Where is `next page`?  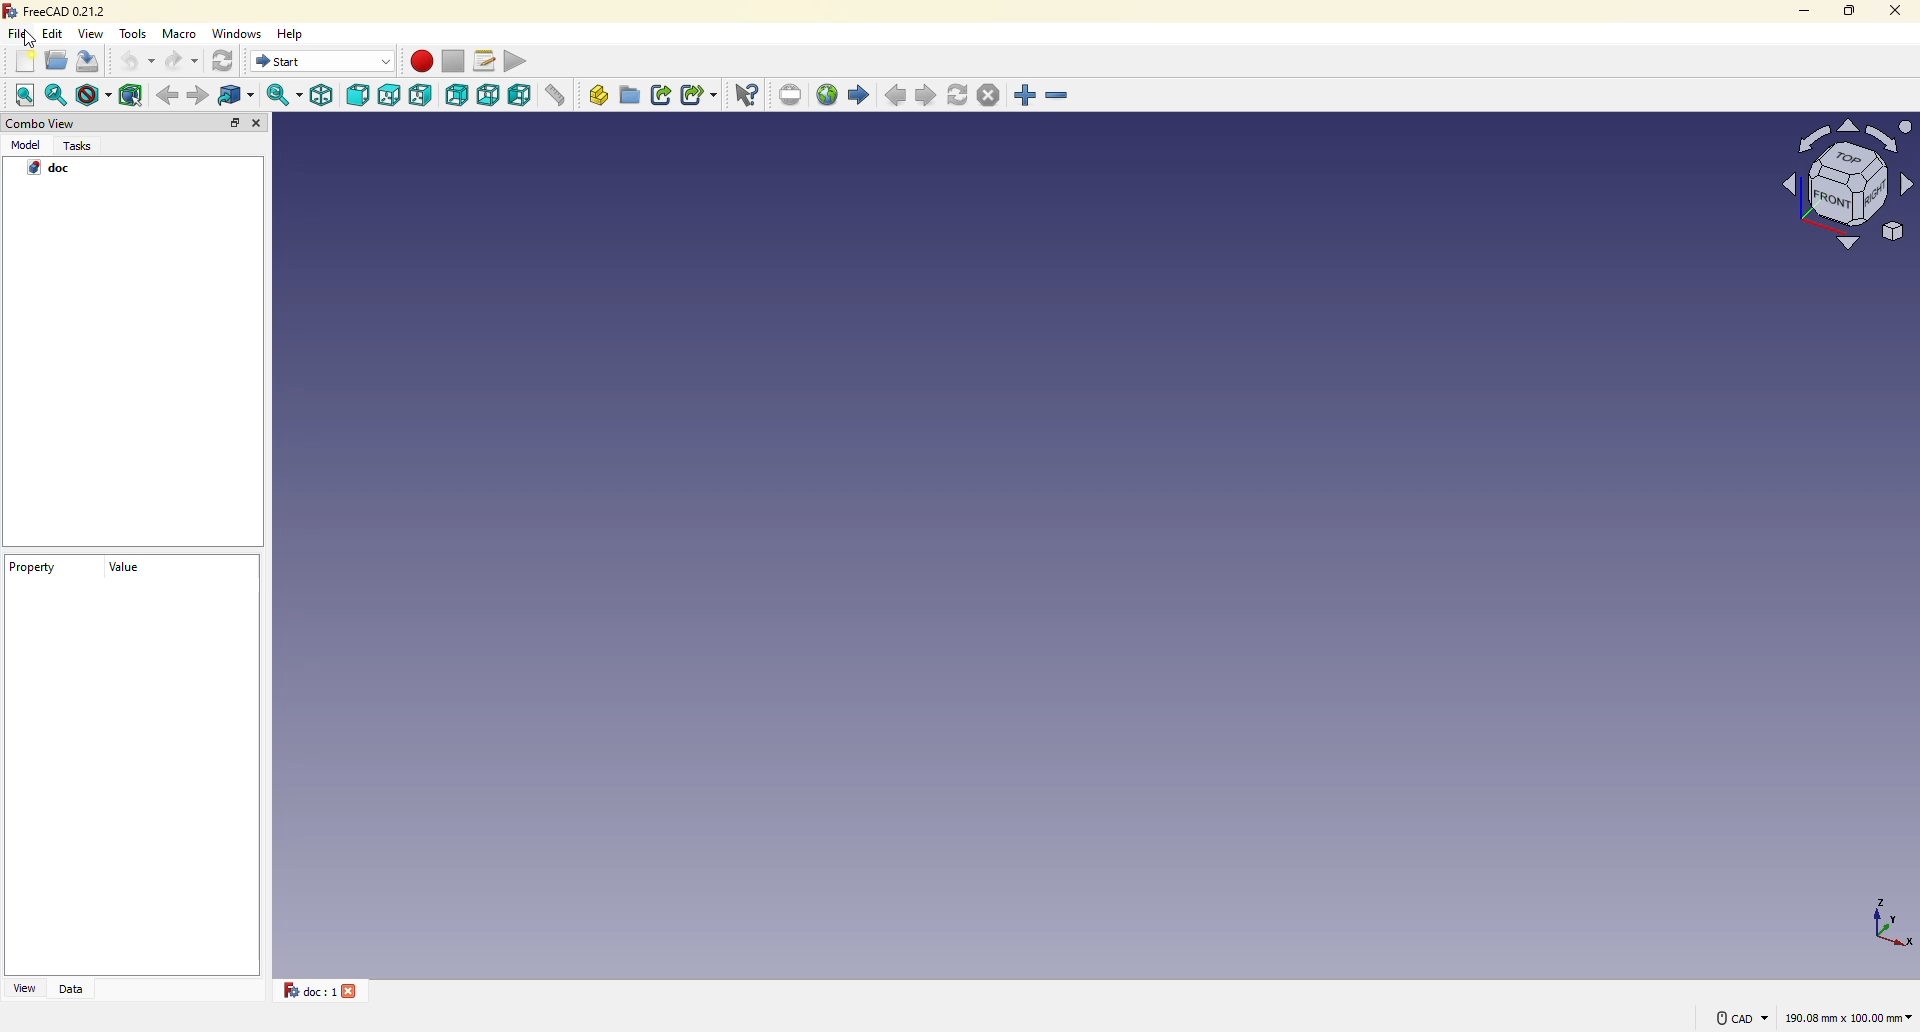
next page is located at coordinates (928, 96).